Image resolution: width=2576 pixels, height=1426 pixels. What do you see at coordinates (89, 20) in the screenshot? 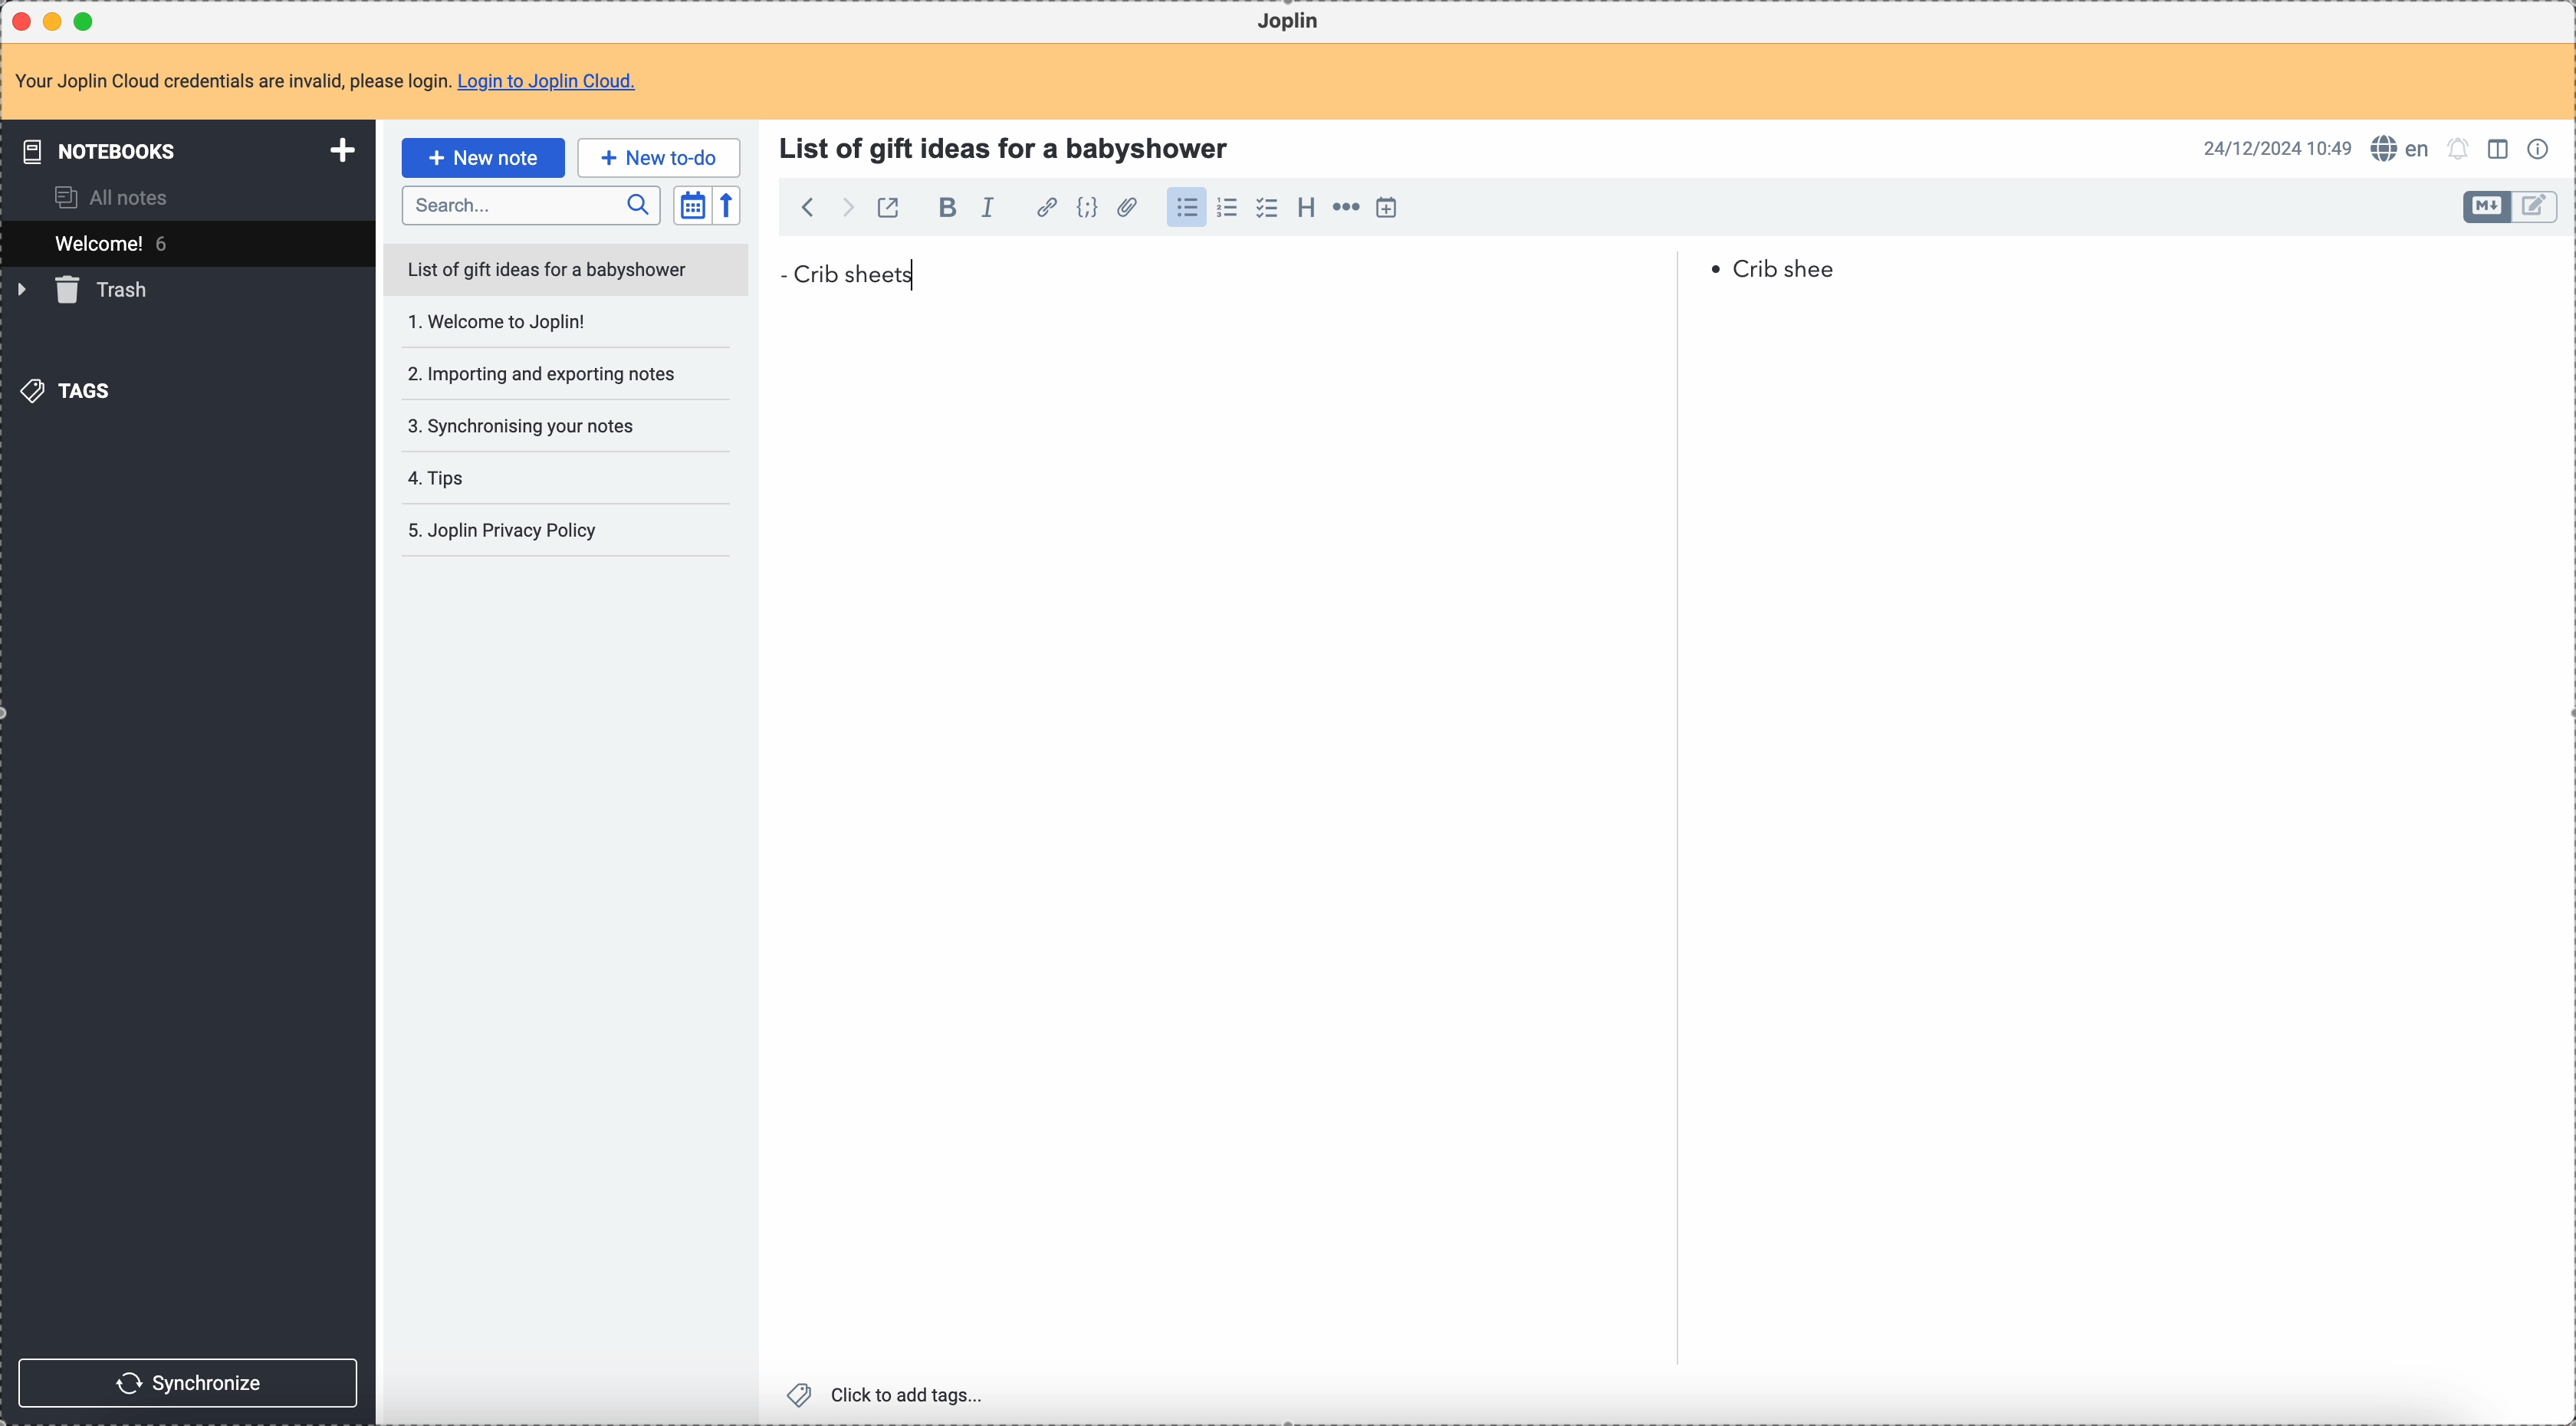
I see `maximize Joplin` at bounding box center [89, 20].